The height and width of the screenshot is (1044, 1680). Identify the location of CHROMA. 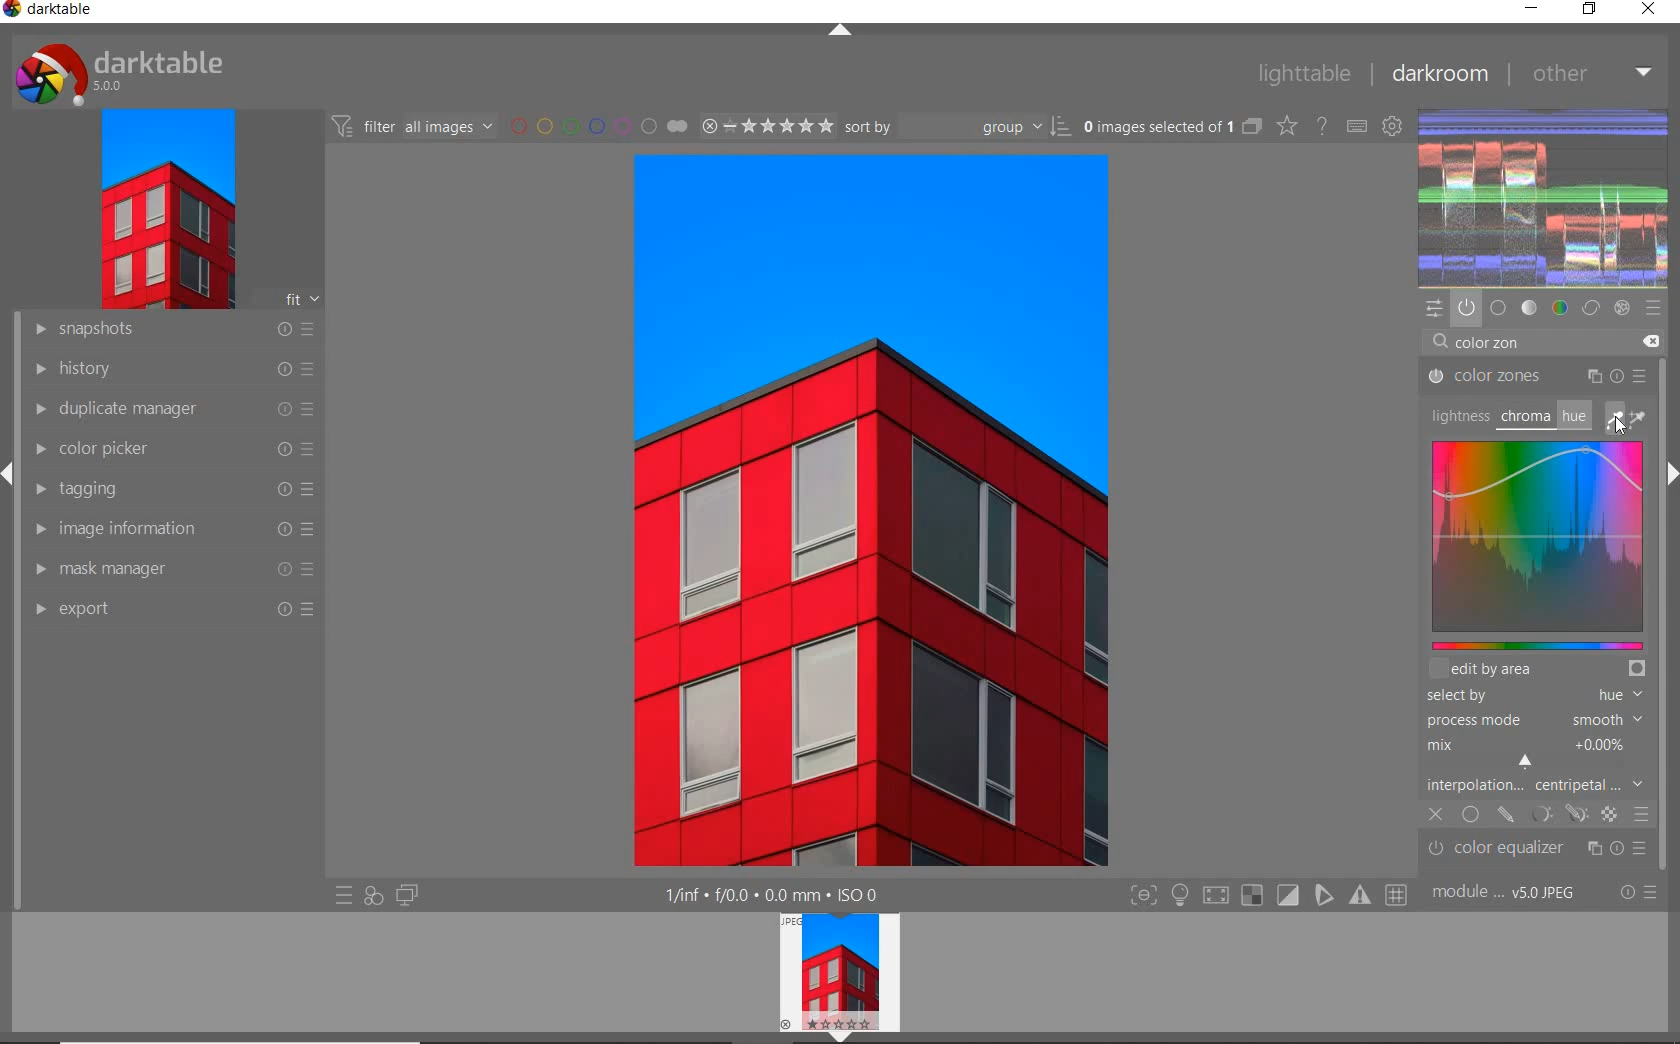
(1524, 418).